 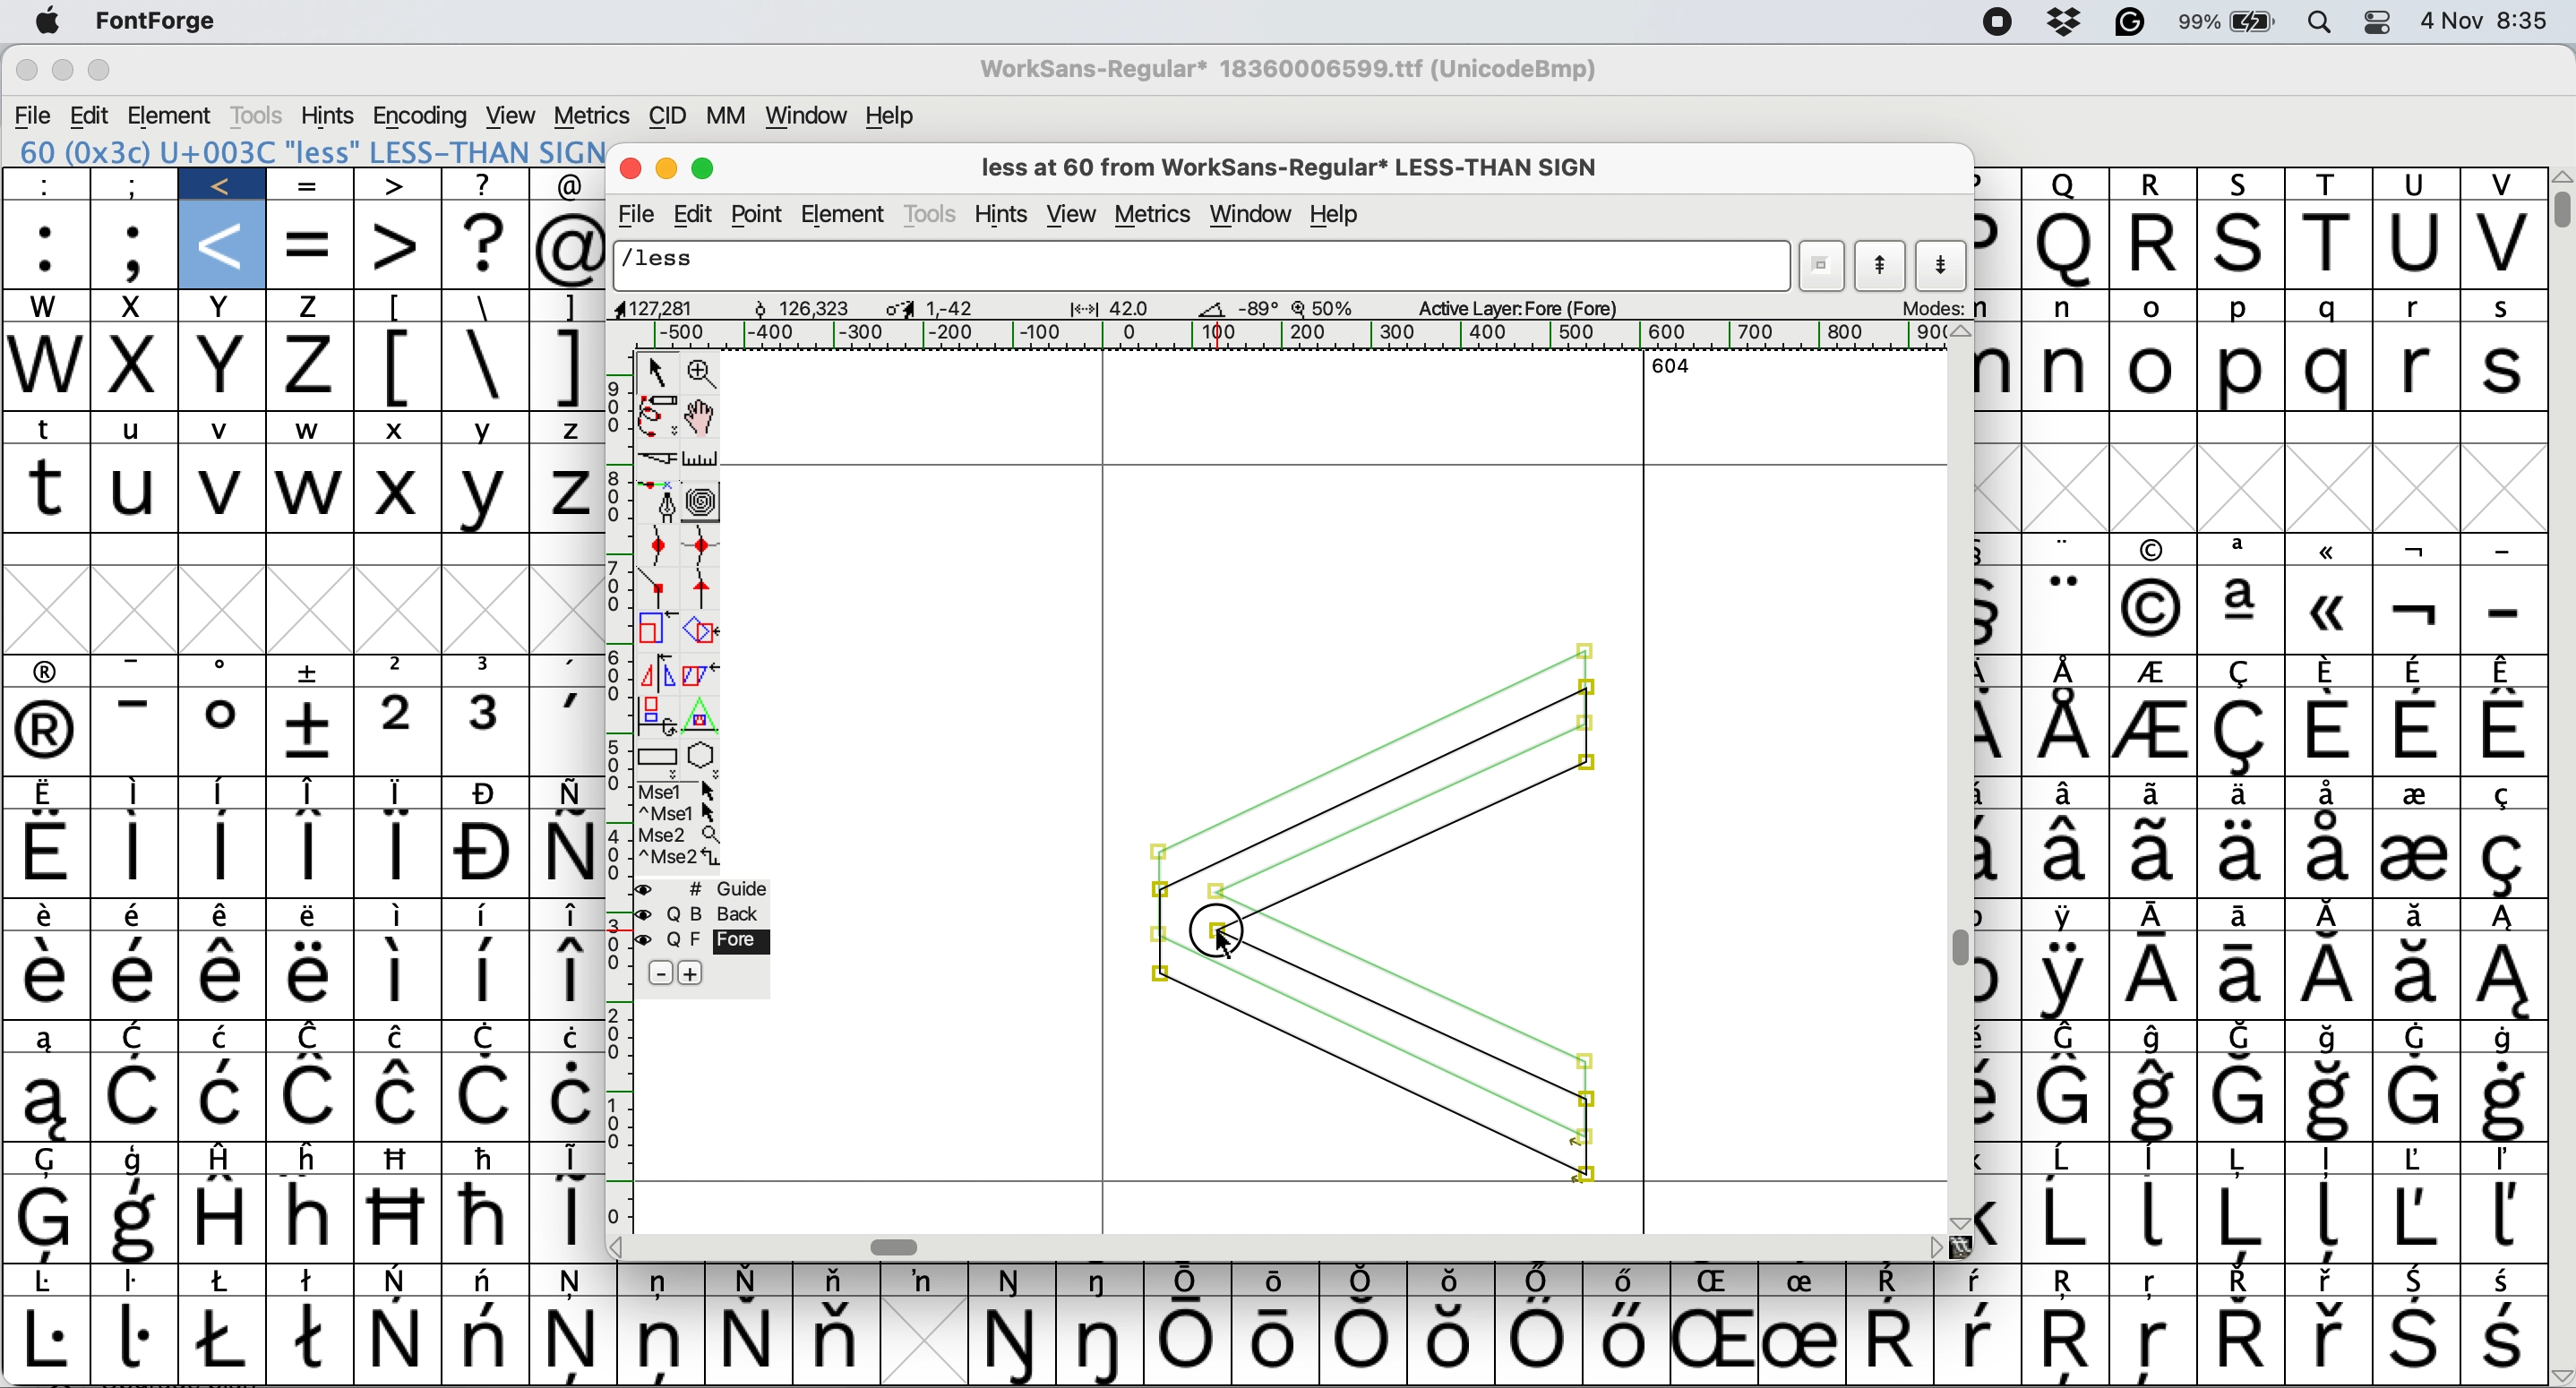 What do you see at coordinates (1367, 1278) in the screenshot?
I see `Symbol` at bounding box center [1367, 1278].